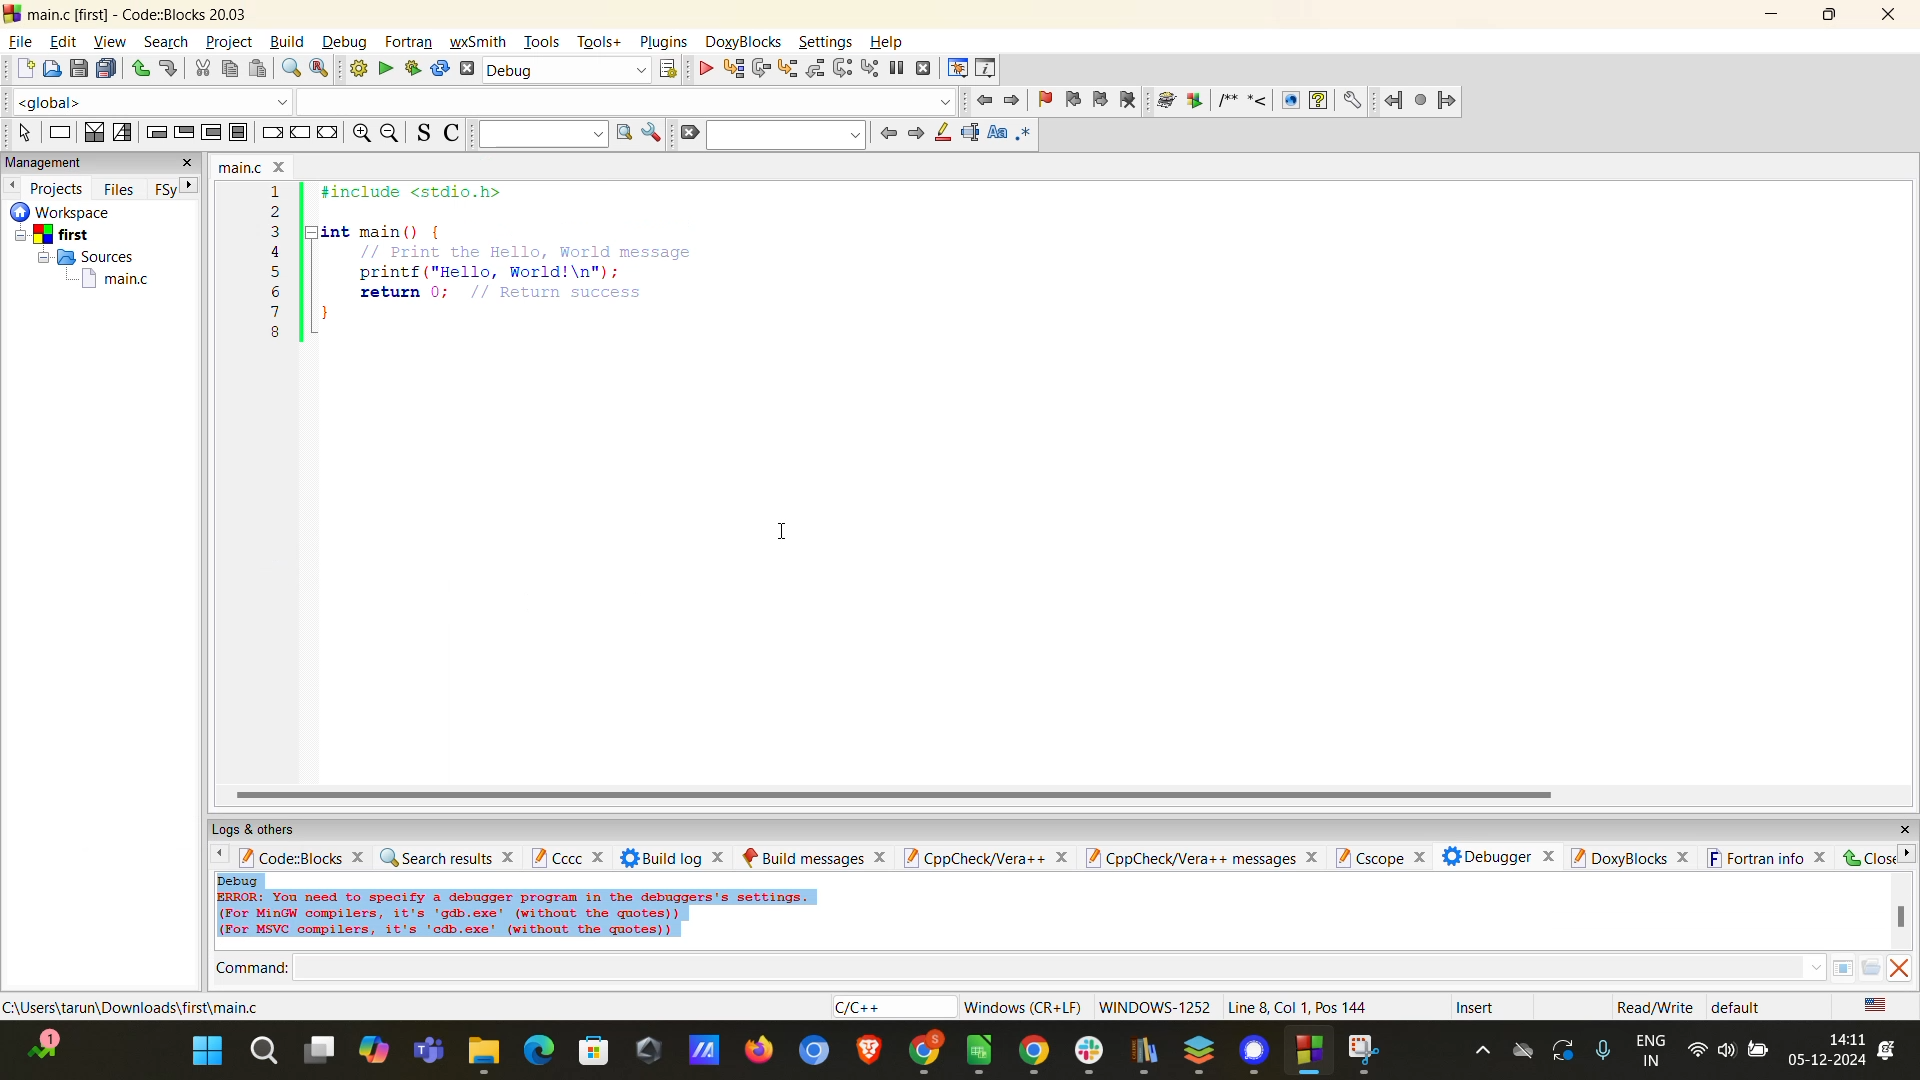 The width and height of the screenshot is (1920, 1080). I want to click on back, so click(212, 856).